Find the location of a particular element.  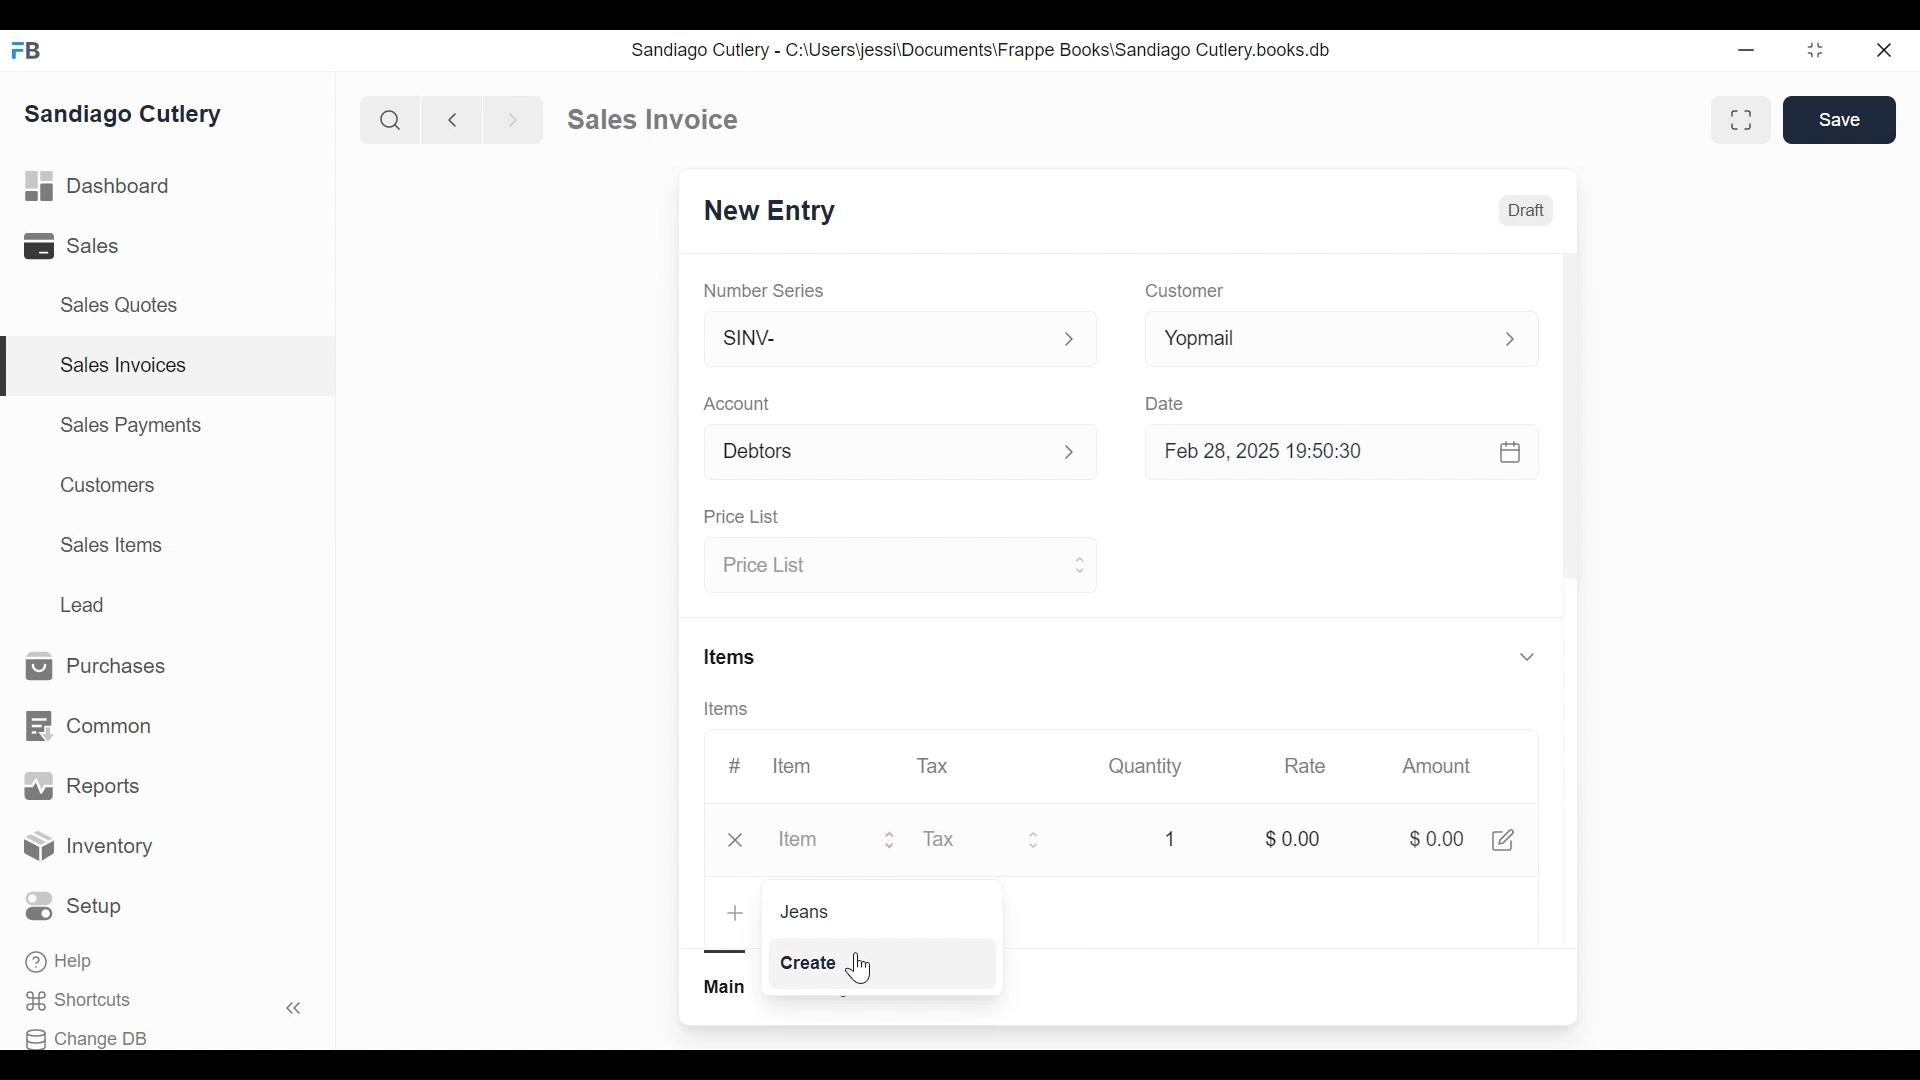

Purchases is located at coordinates (106, 667).